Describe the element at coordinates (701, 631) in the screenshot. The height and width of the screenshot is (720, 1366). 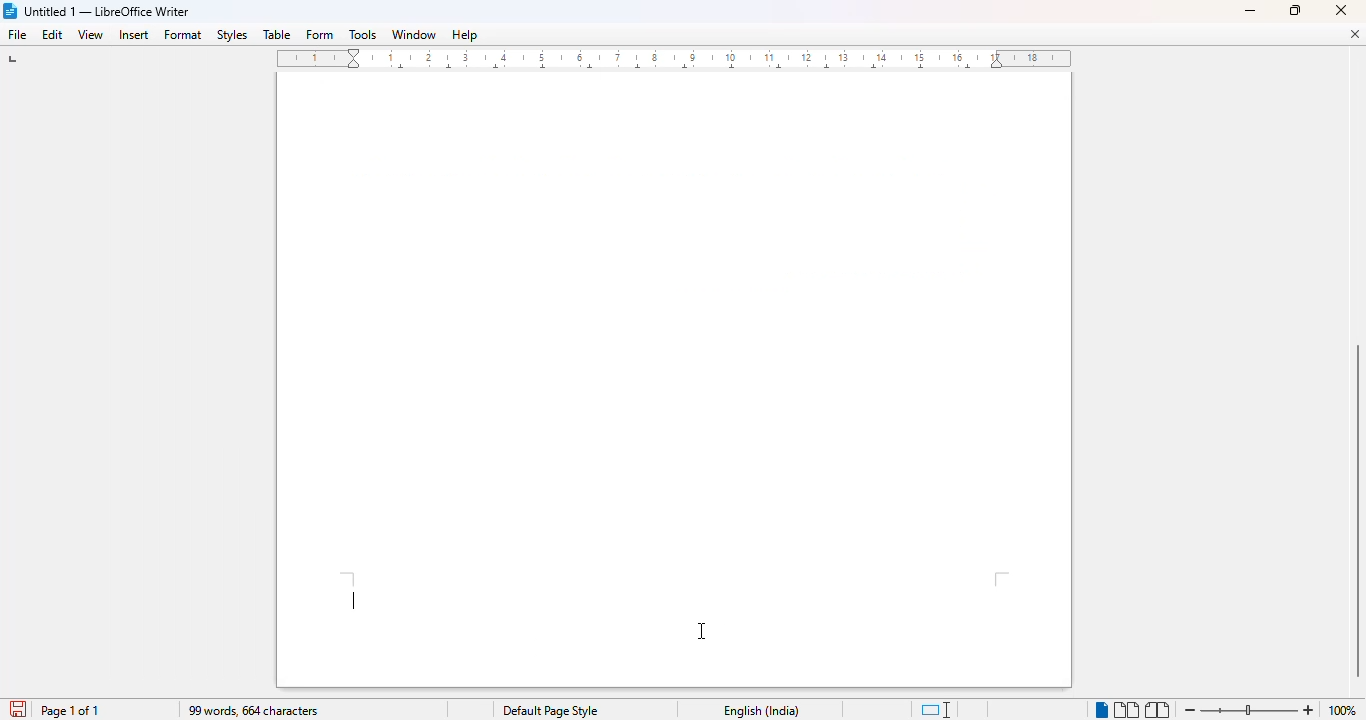
I see `cursor` at that location.